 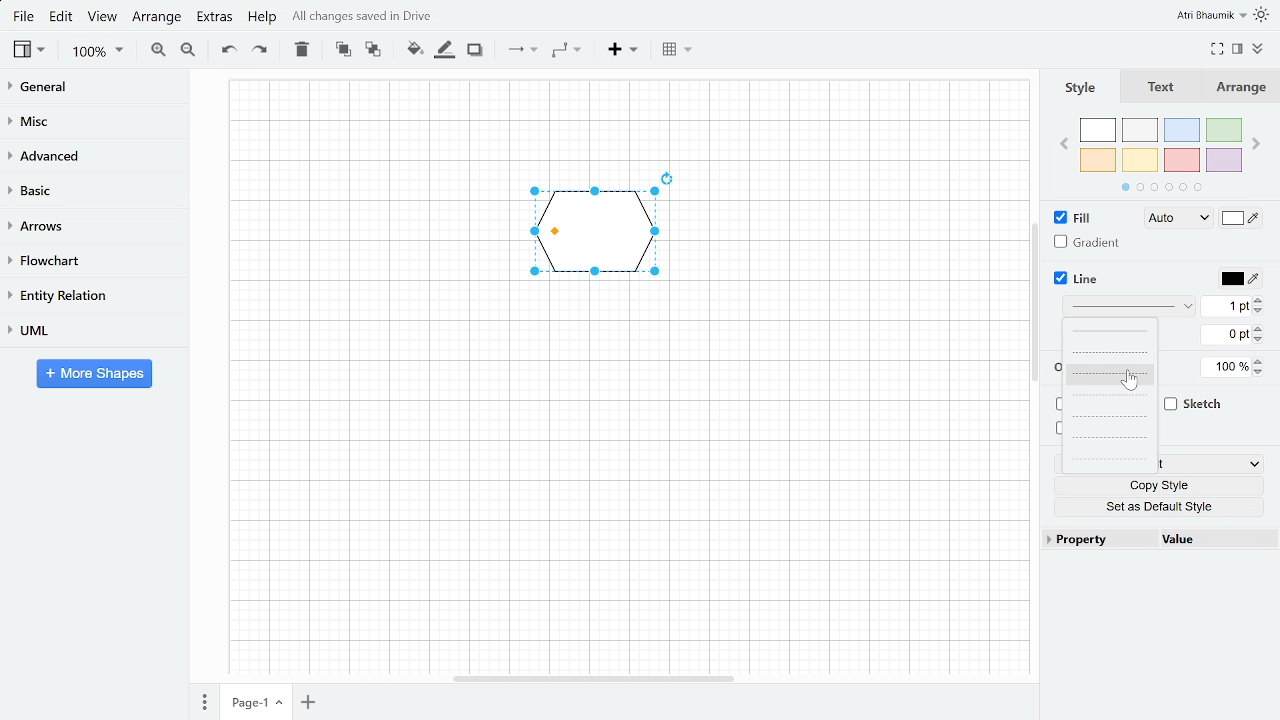 What do you see at coordinates (1073, 279) in the screenshot?
I see `Line` at bounding box center [1073, 279].